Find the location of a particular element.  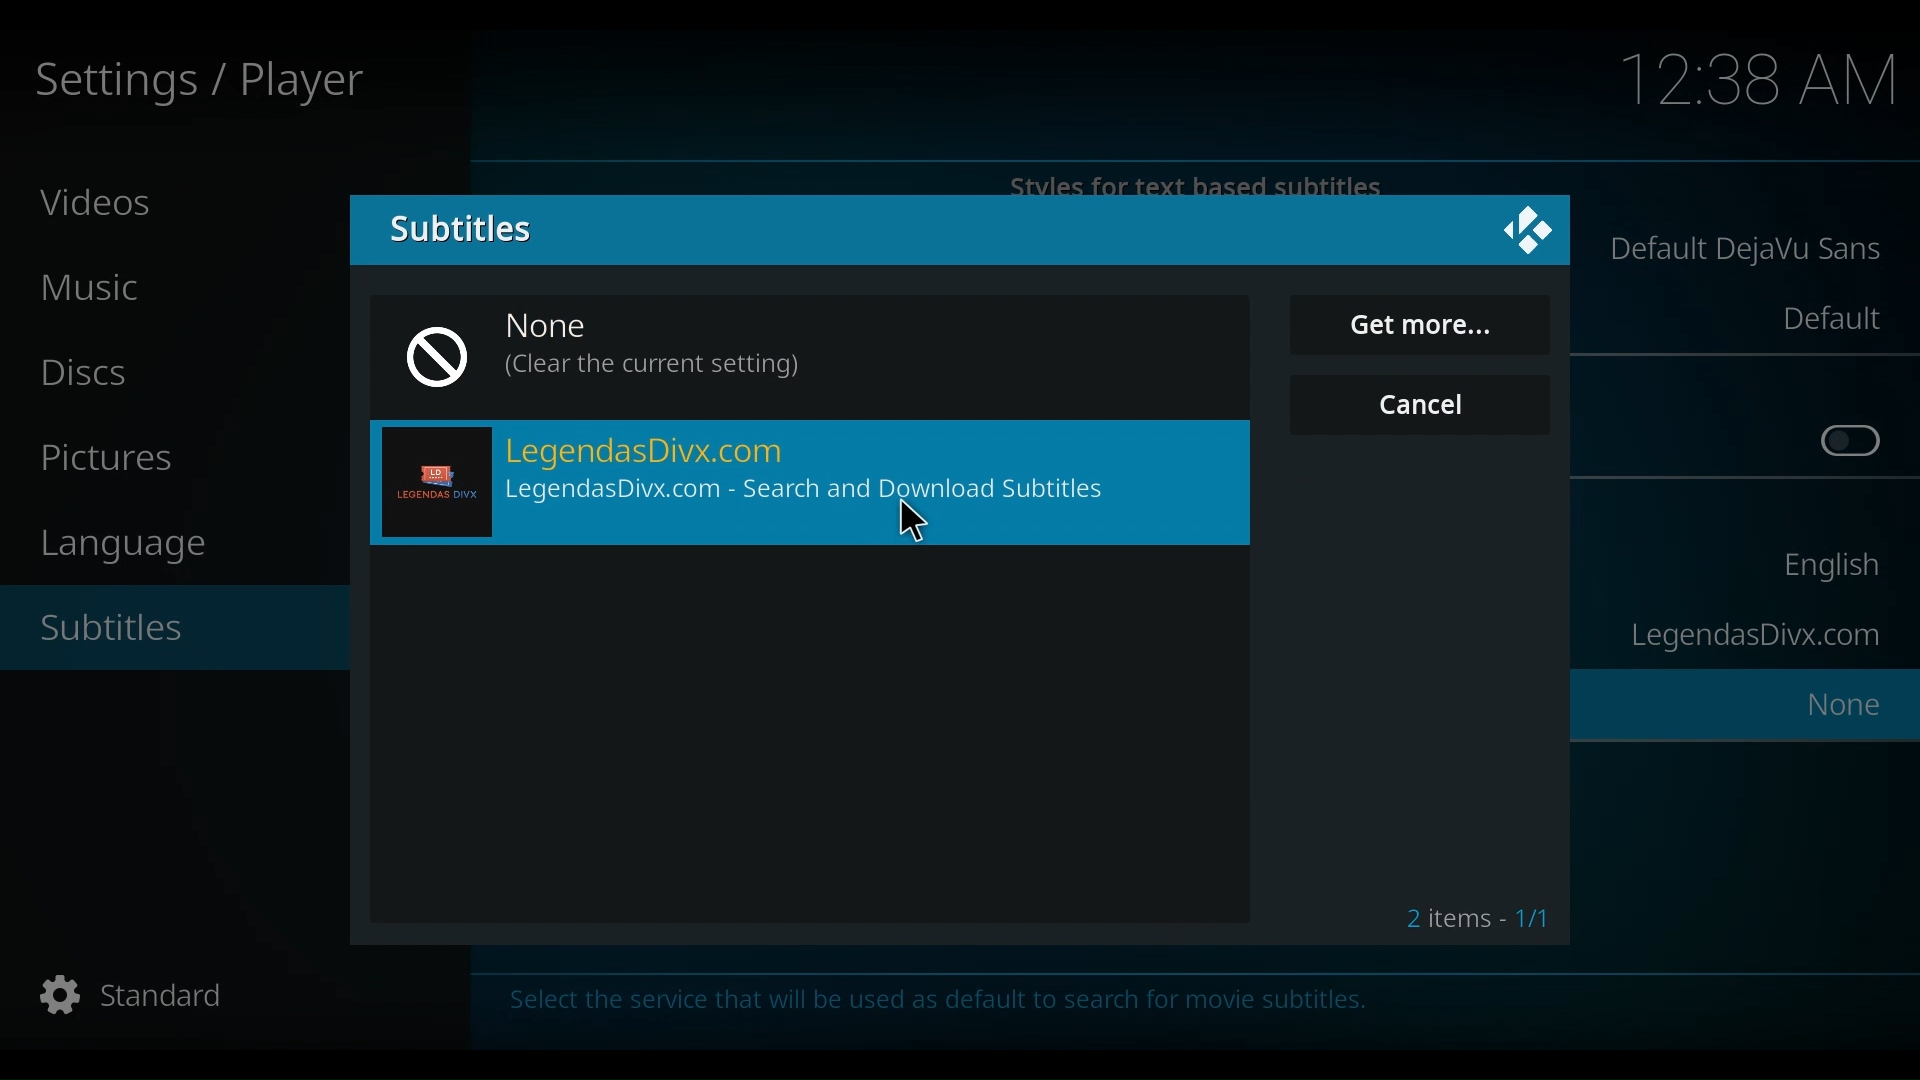

None is located at coordinates (567, 328).